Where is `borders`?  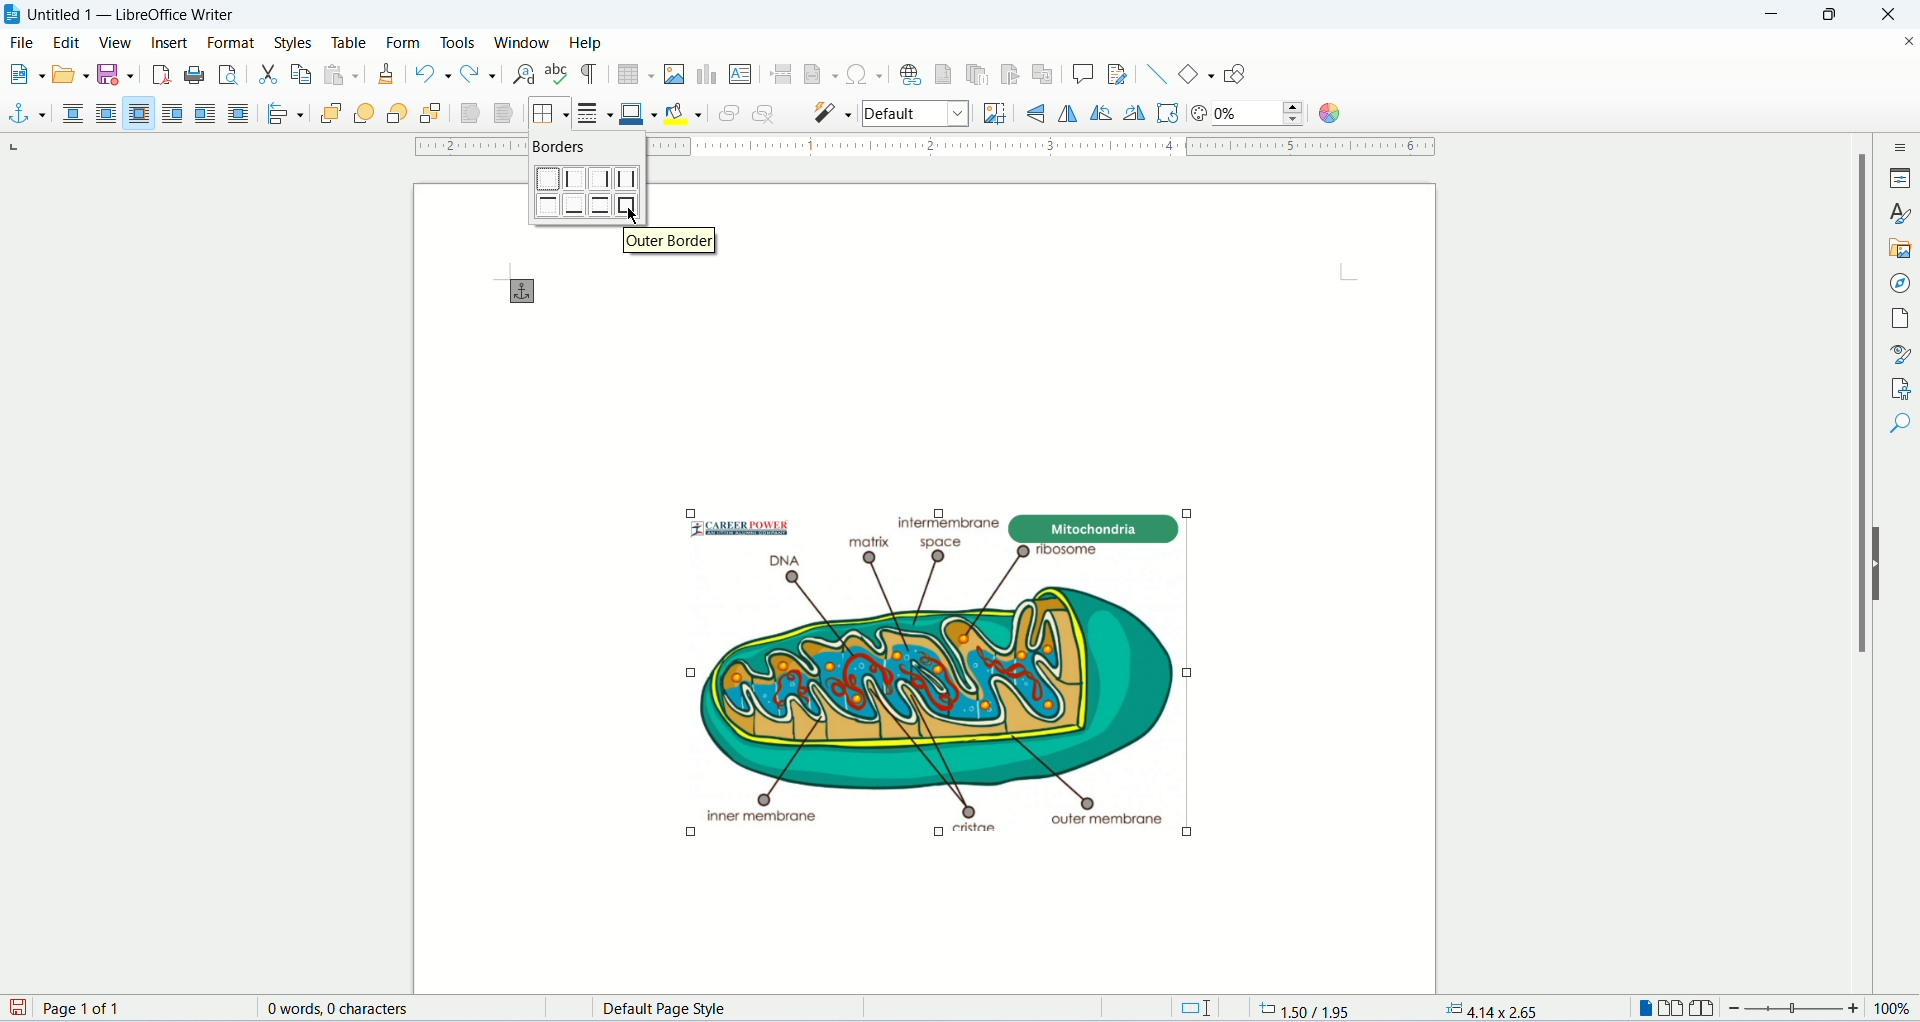 borders is located at coordinates (559, 145).